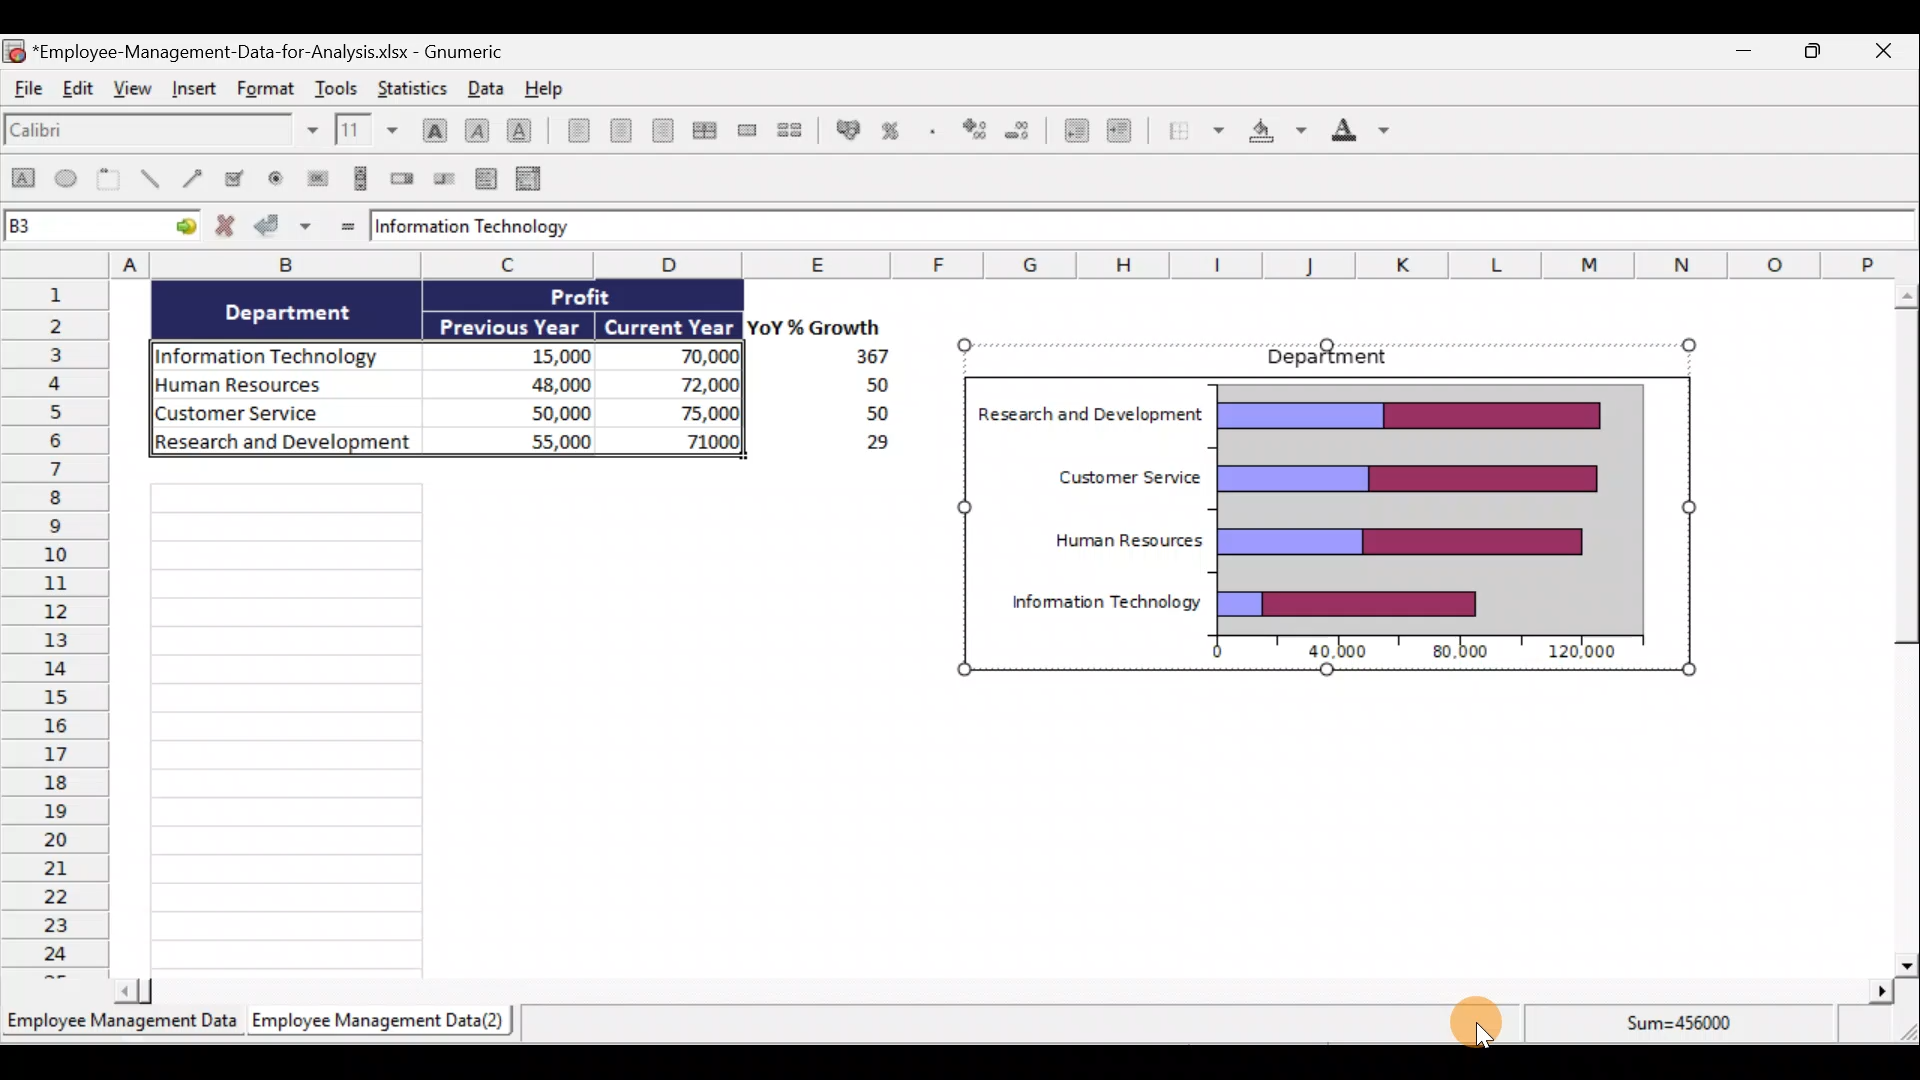 The height and width of the screenshot is (1080, 1920). I want to click on Italic, so click(477, 128).